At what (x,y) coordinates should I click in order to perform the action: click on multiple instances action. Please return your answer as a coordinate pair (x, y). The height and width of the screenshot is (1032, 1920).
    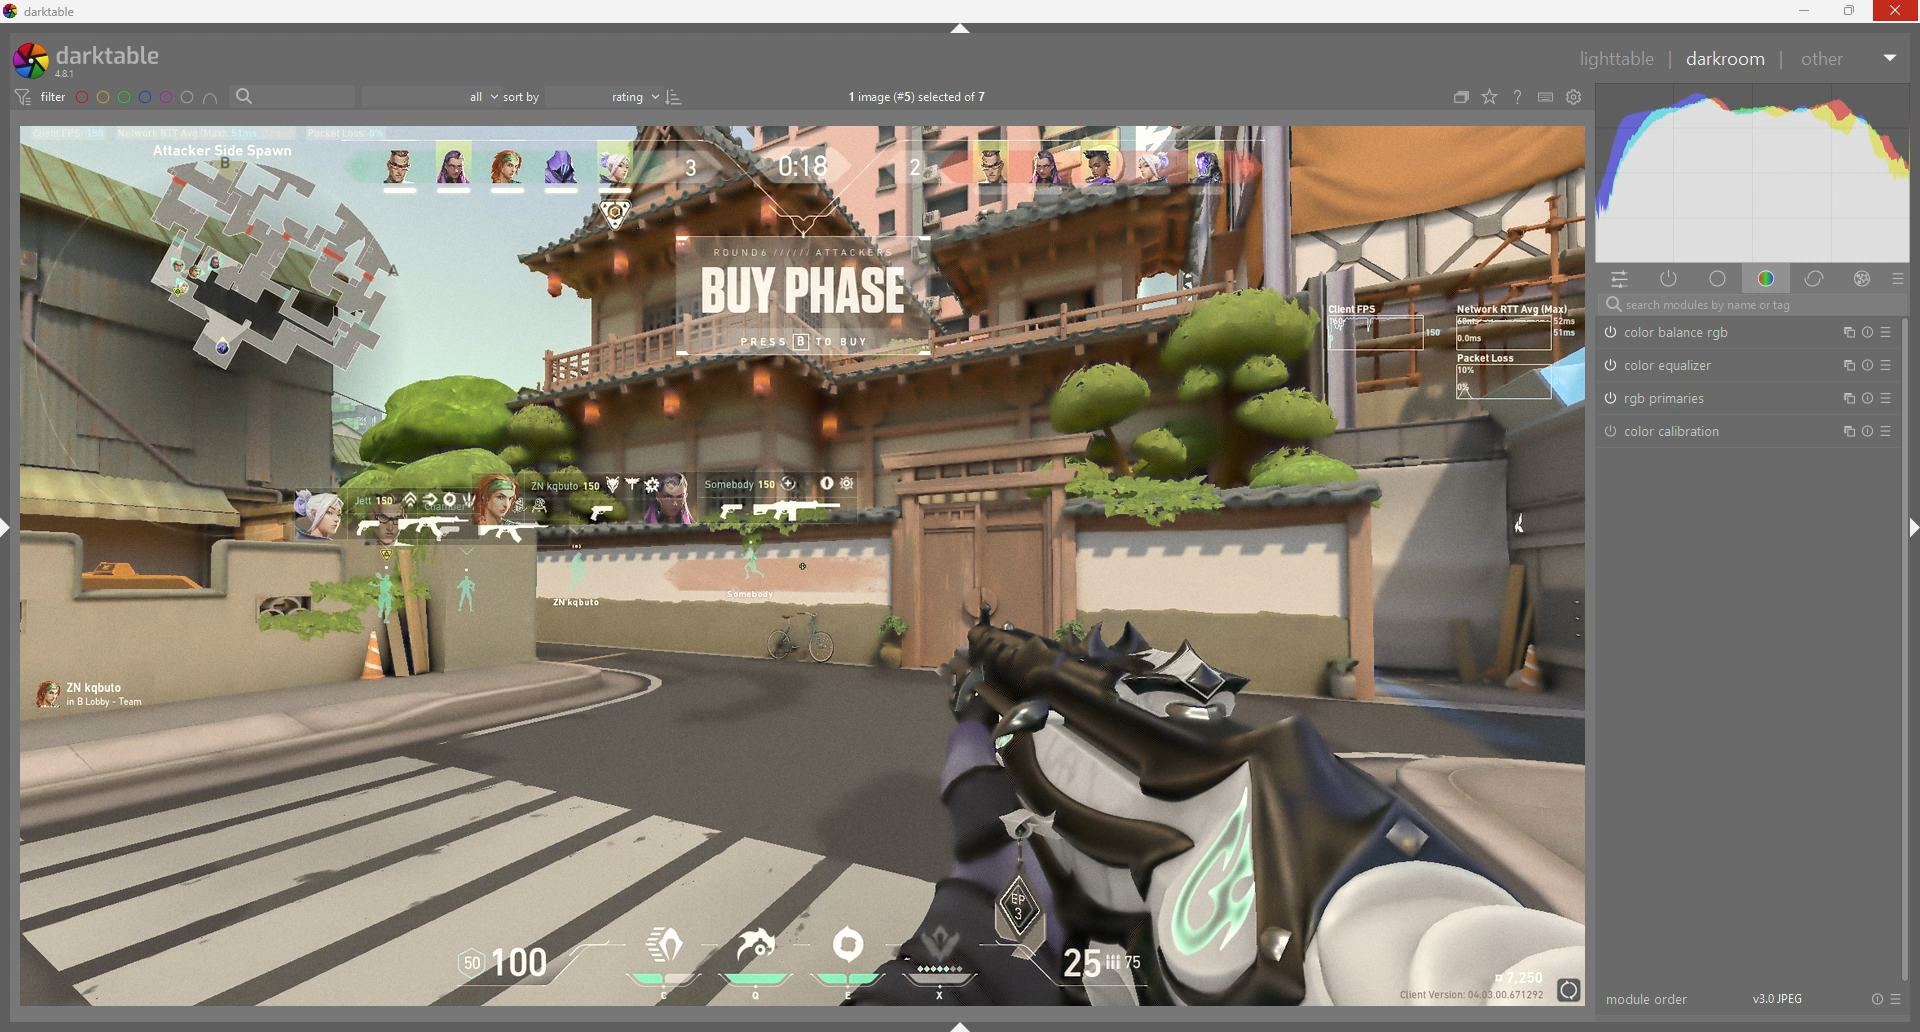
    Looking at the image, I should click on (1842, 366).